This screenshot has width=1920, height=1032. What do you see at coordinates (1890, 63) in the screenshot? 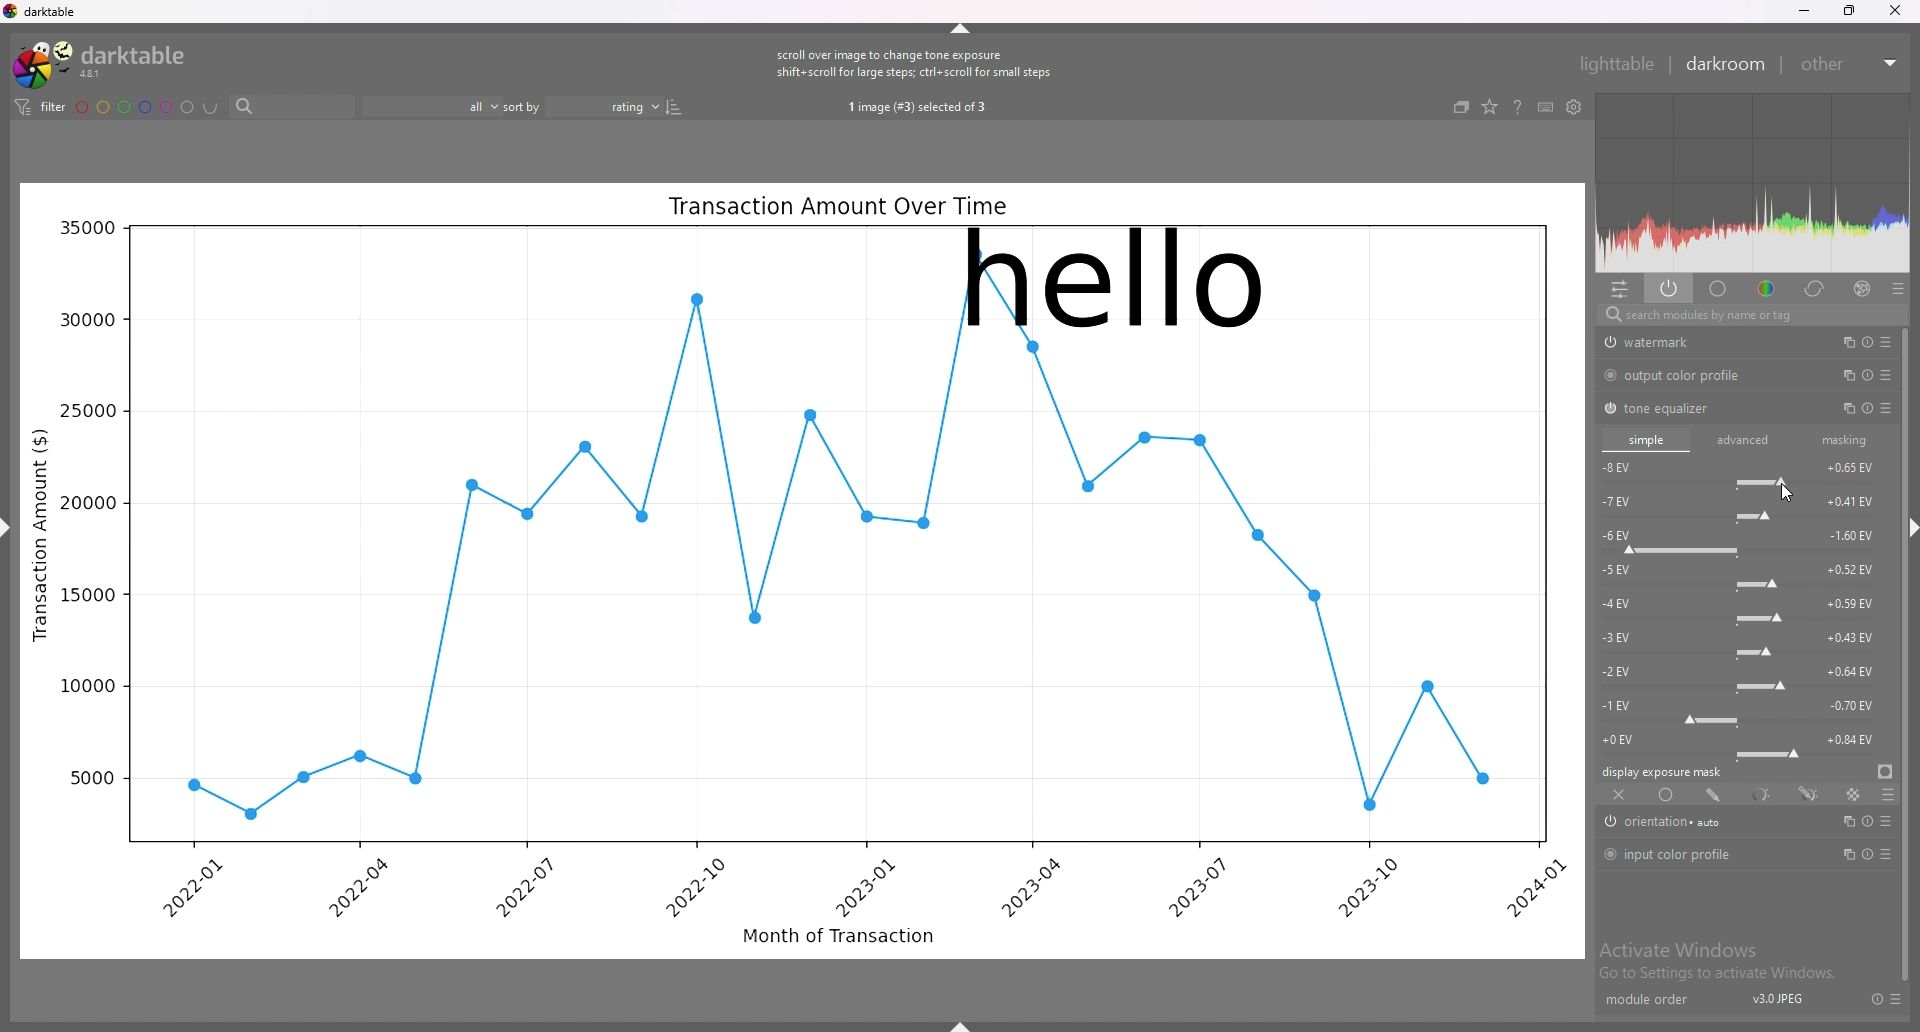
I see `expand/collapse ` at bounding box center [1890, 63].